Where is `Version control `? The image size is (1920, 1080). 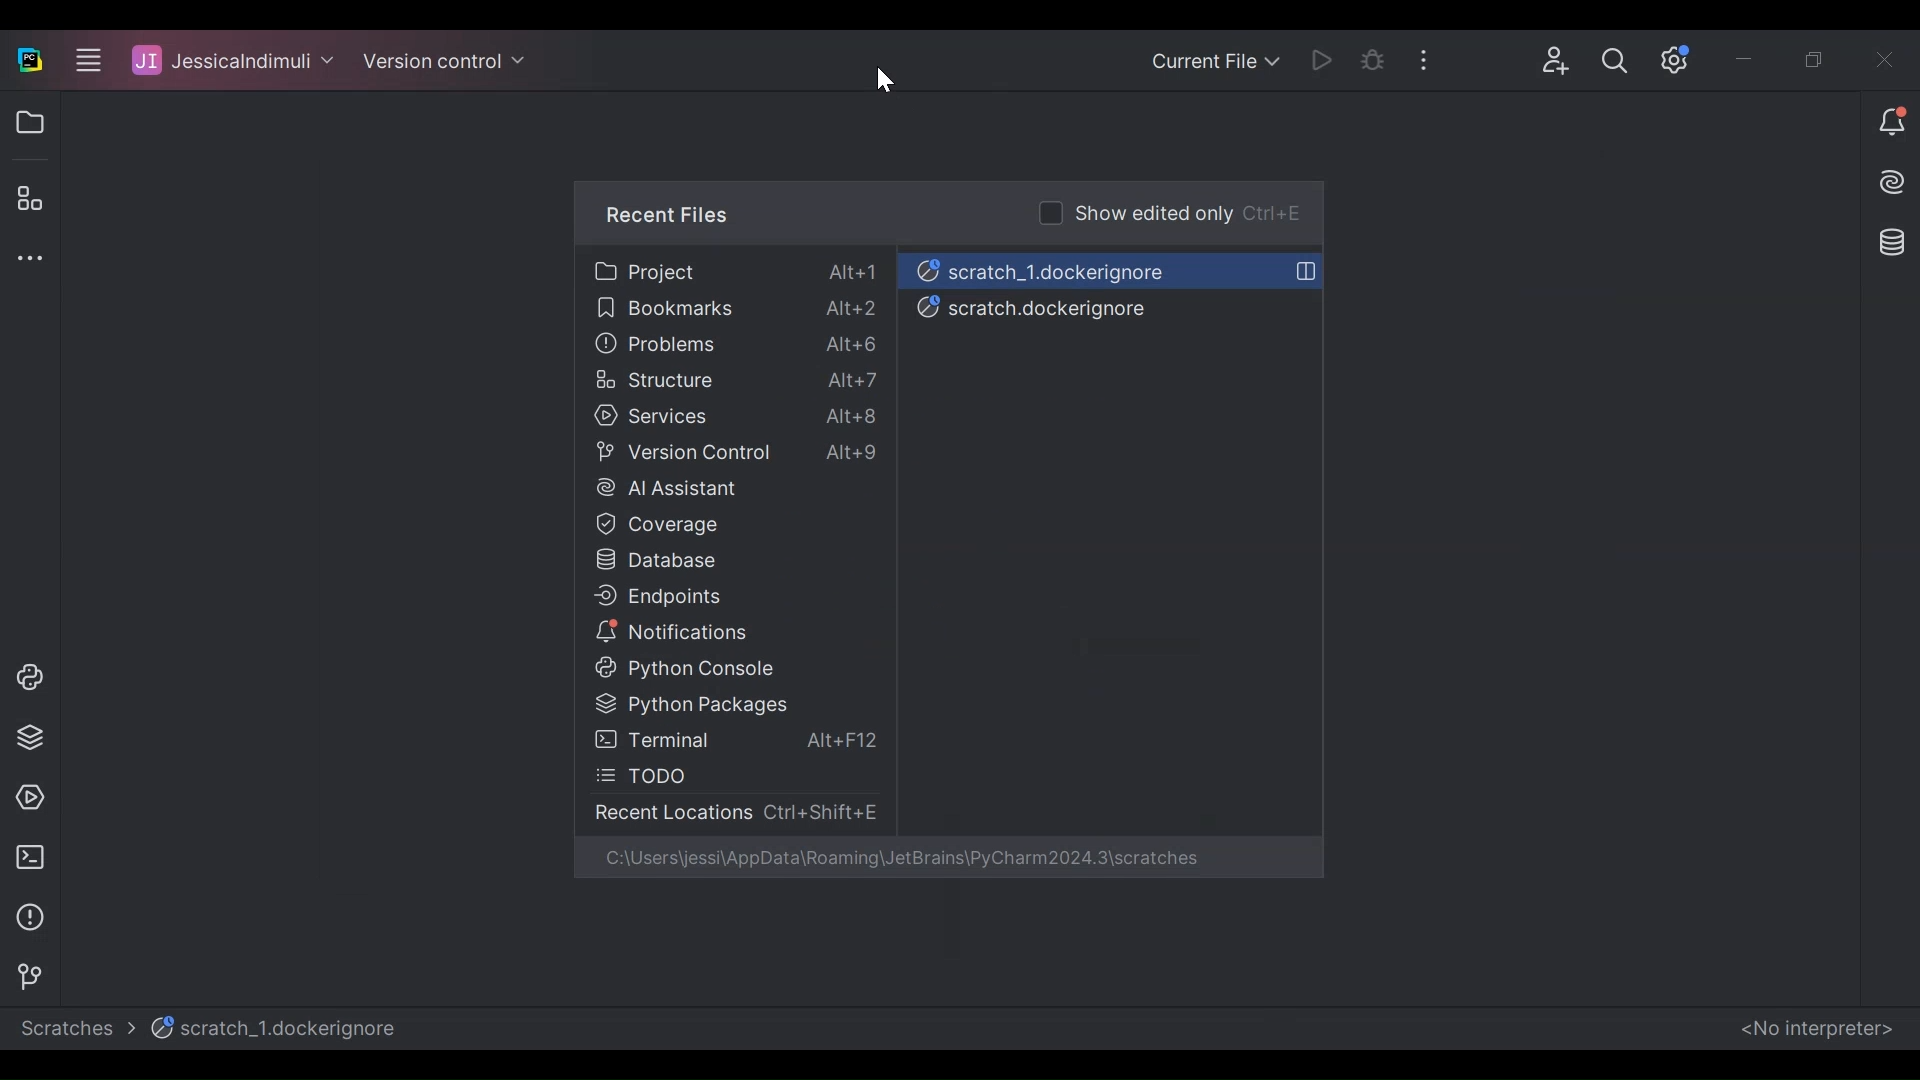
Version control  is located at coordinates (444, 63).